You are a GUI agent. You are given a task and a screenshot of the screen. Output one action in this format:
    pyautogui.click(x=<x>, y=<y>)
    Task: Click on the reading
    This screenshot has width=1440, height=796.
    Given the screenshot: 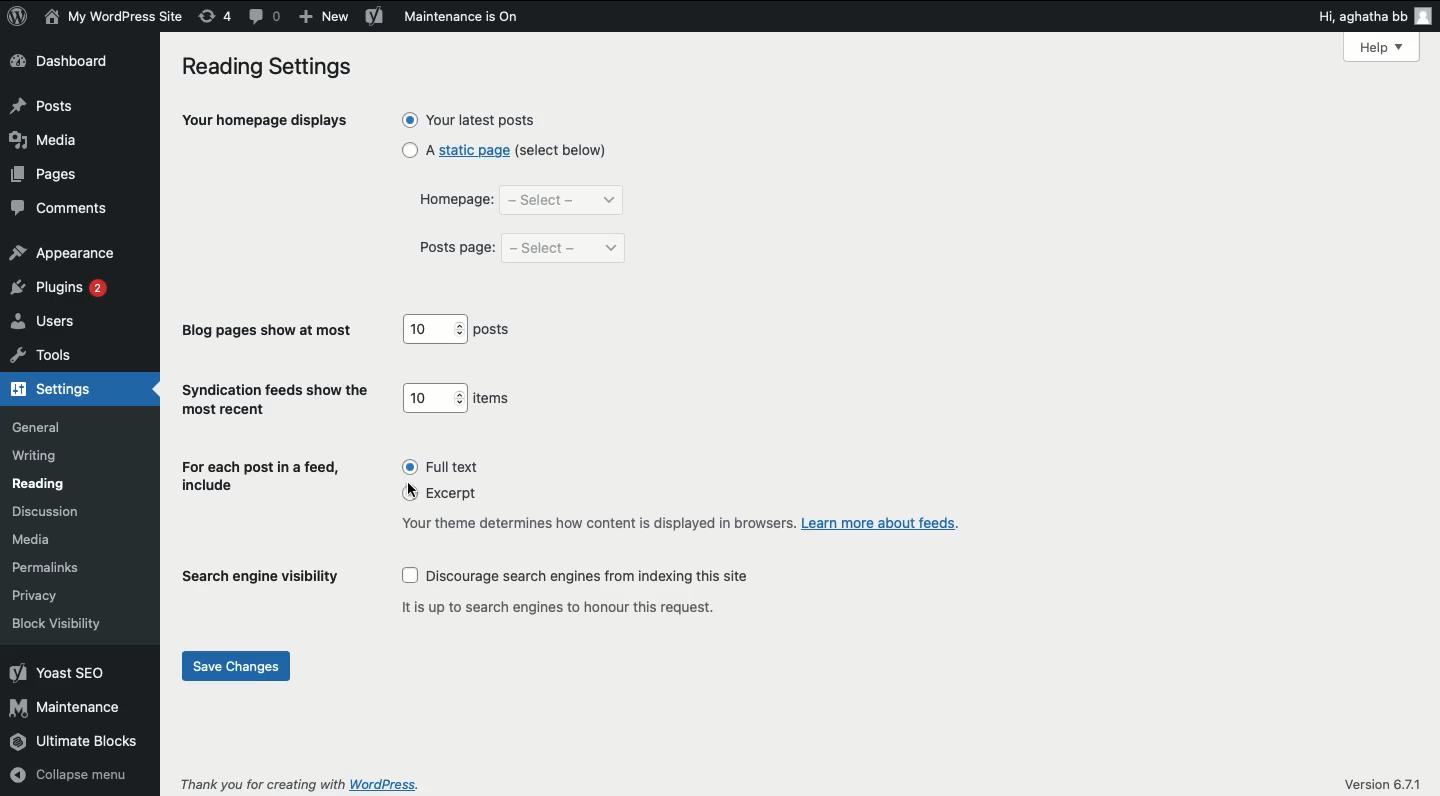 What is the action you would take?
    pyautogui.click(x=42, y=483)
    